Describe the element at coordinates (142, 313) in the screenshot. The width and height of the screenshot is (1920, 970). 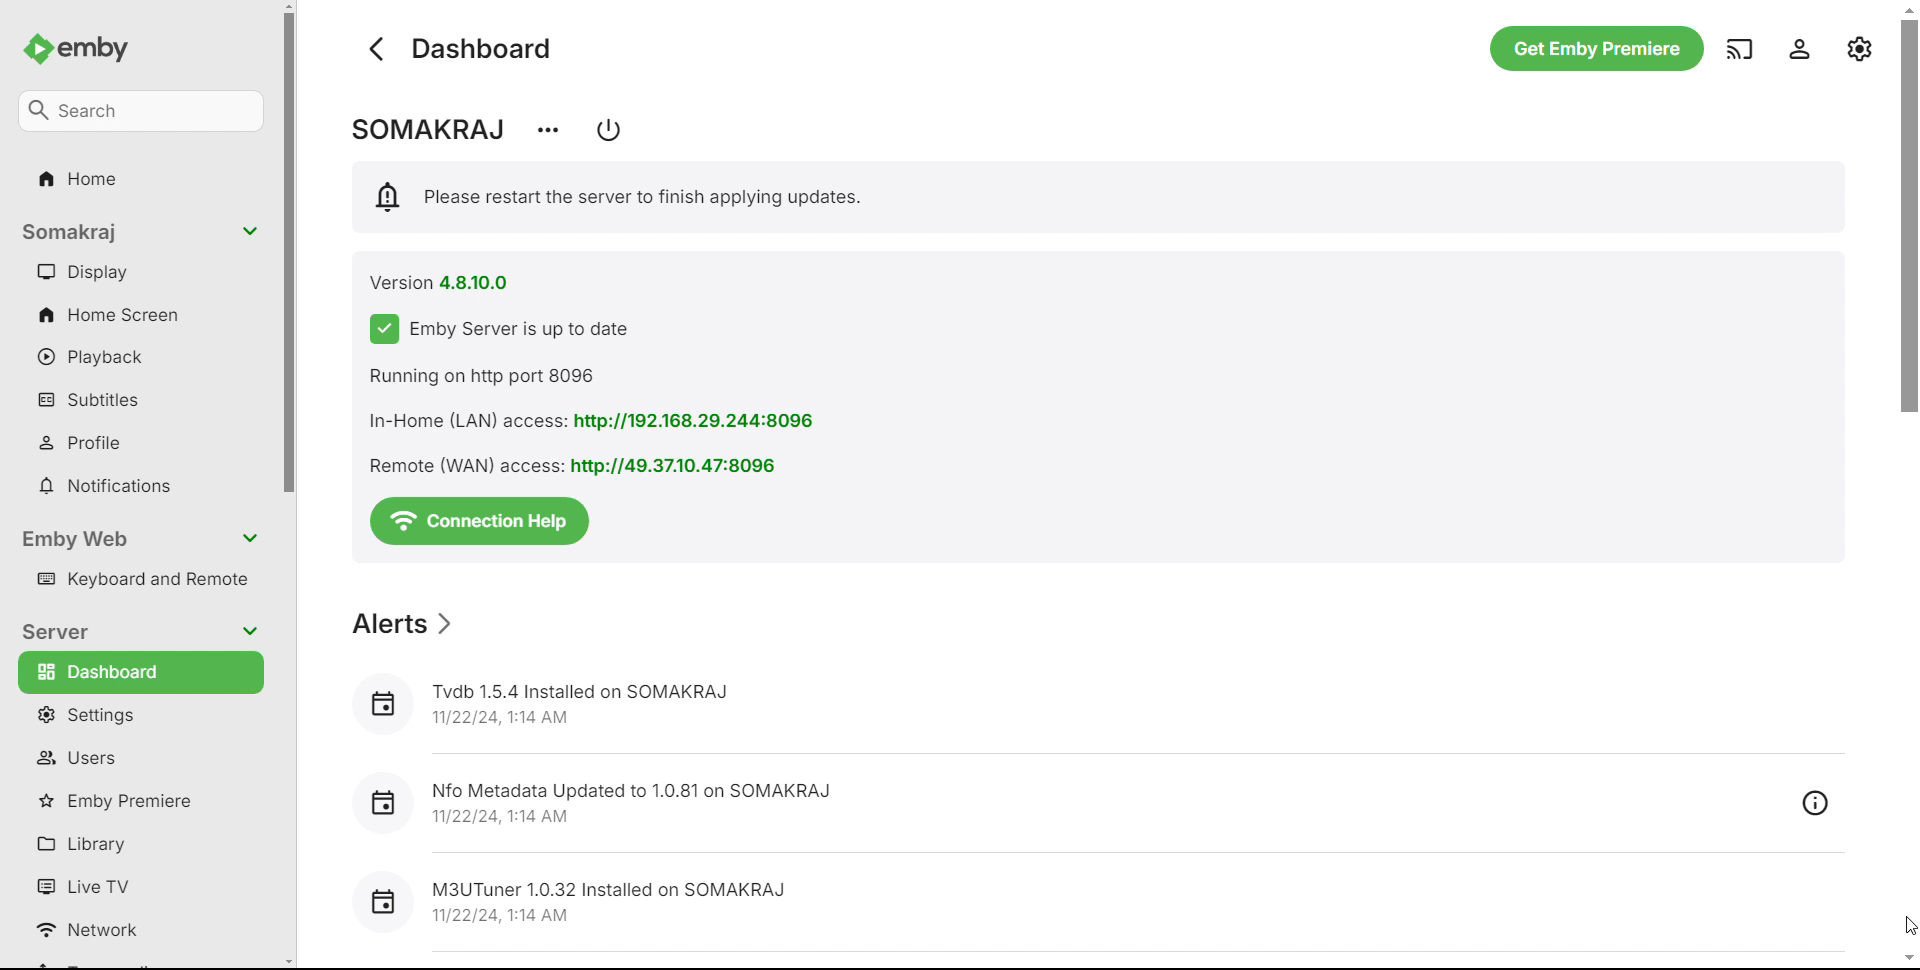
I see `home screen` at that location.